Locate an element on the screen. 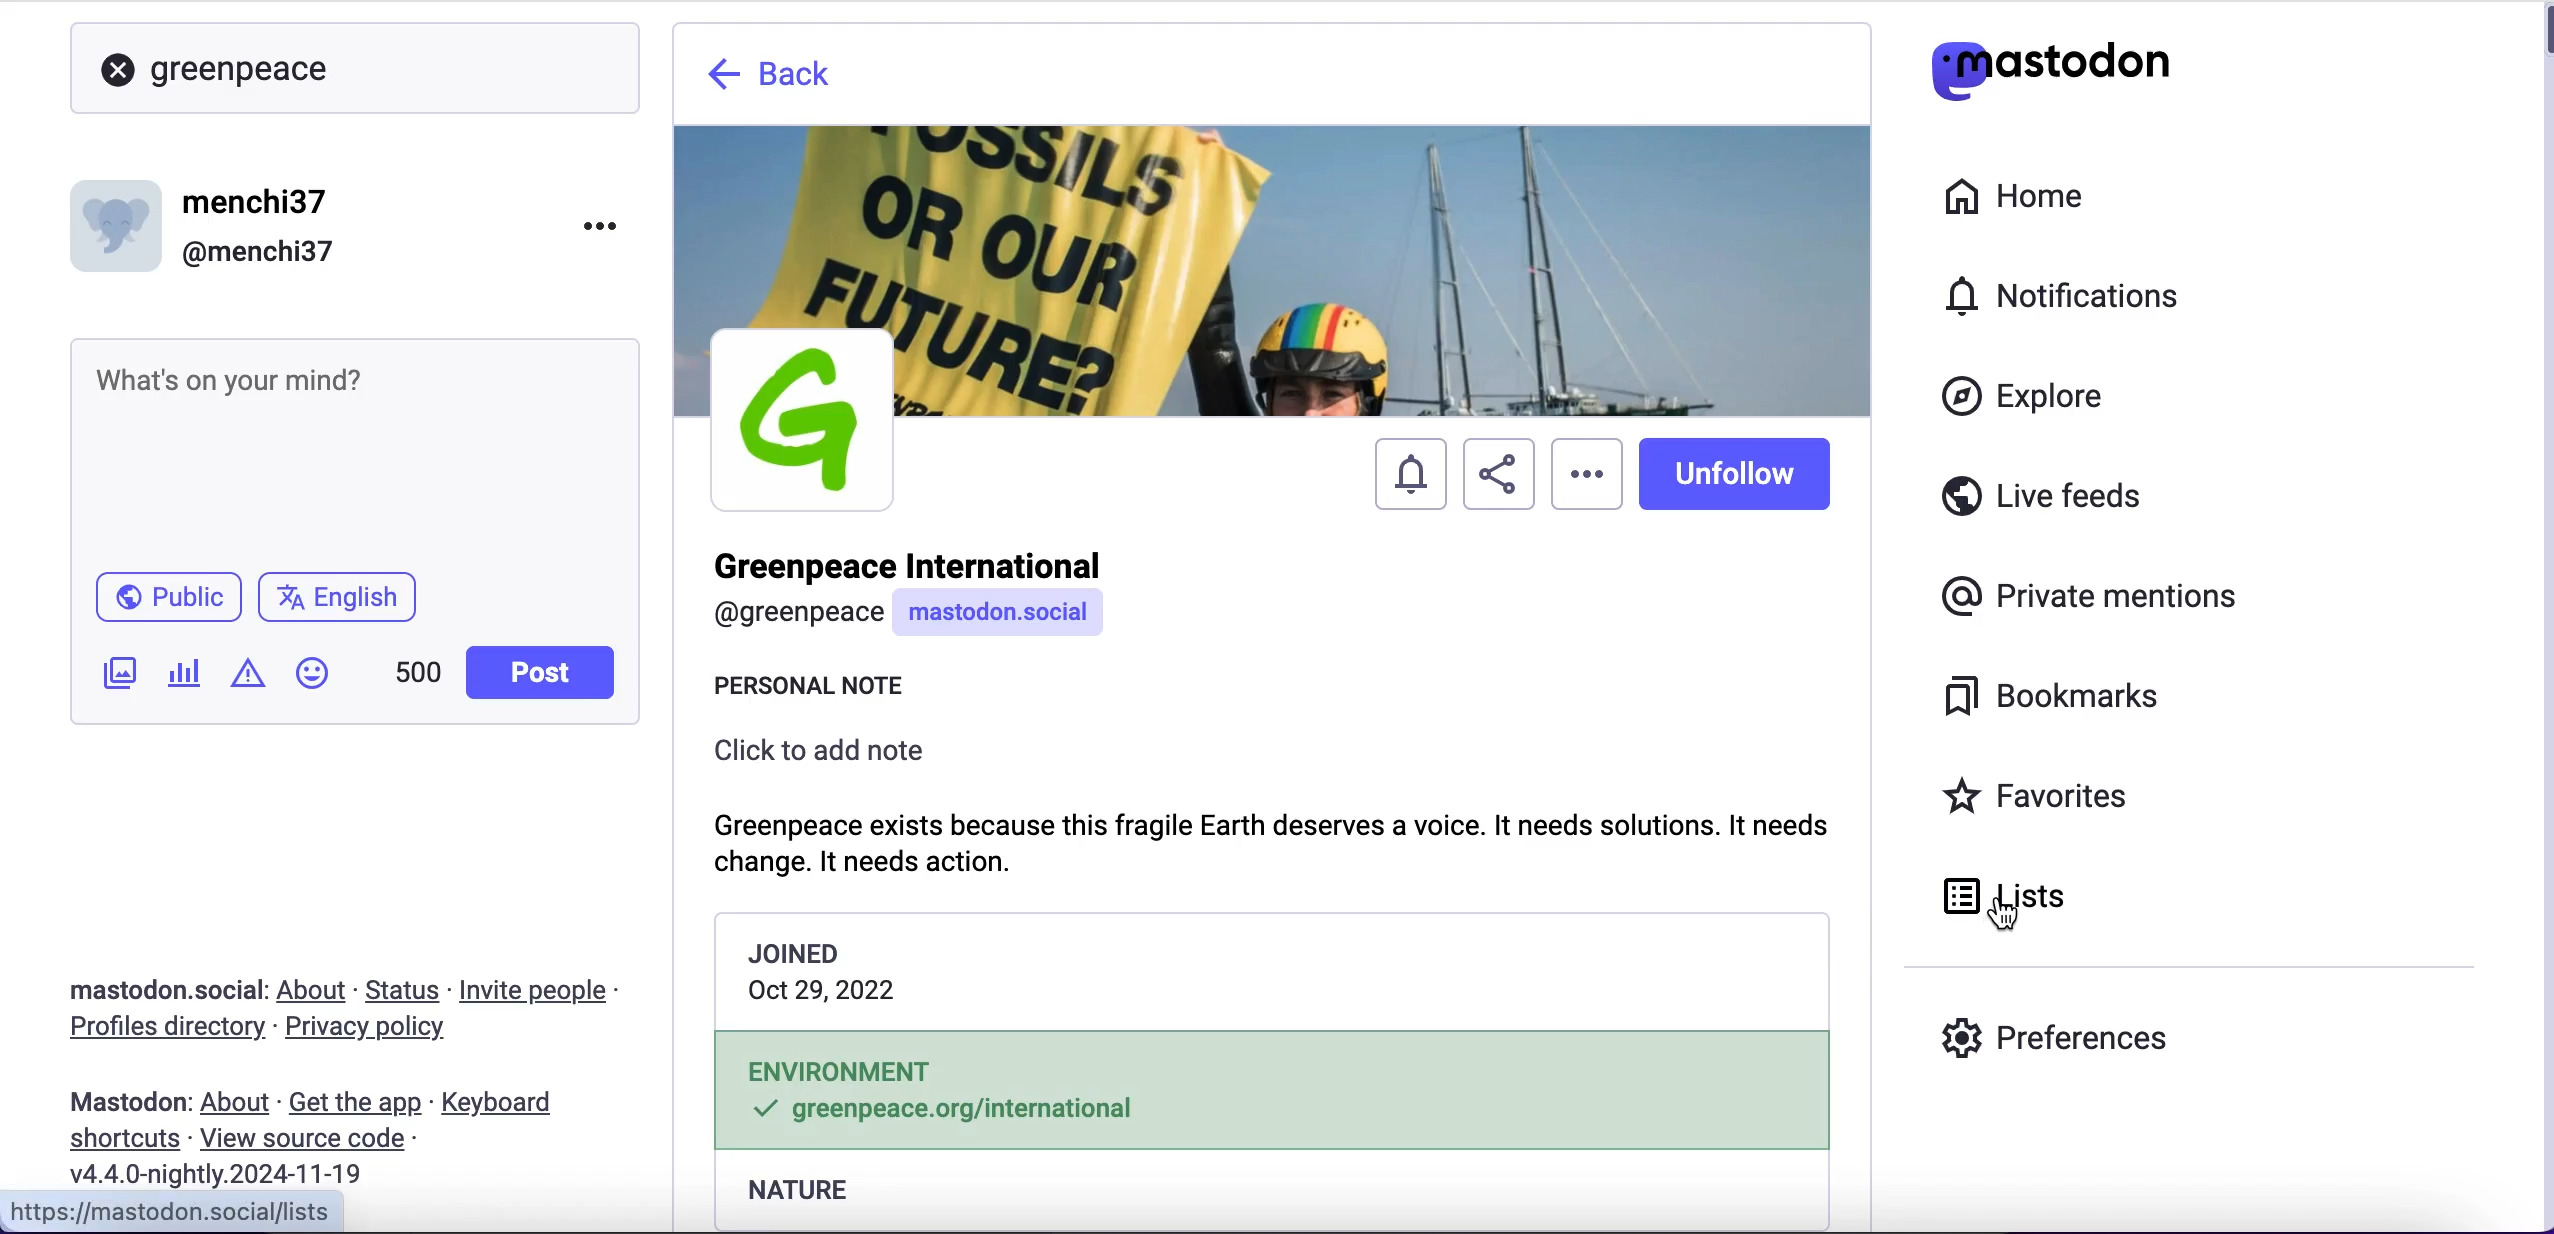  back is located at coordinates (773, 80).